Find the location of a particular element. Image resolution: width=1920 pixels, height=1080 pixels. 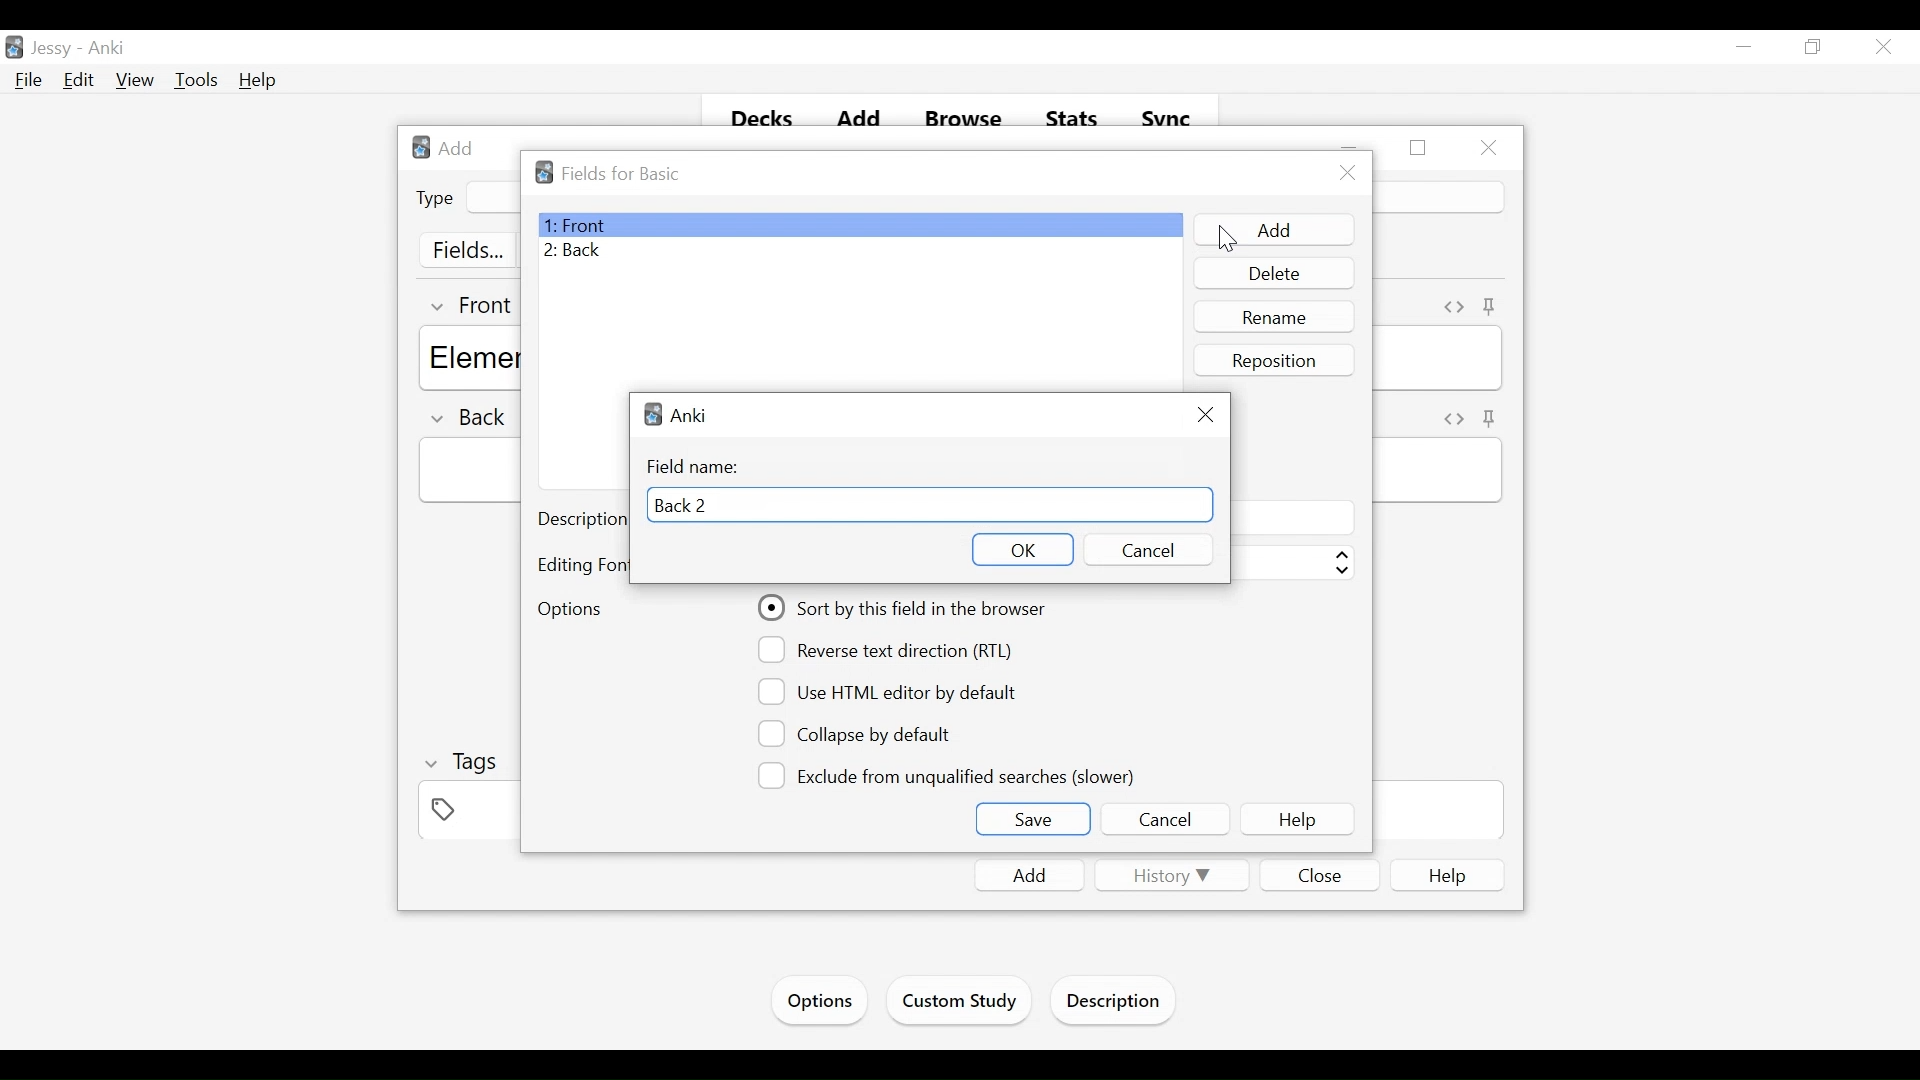

Stats is located at coordinates (1073, 119).